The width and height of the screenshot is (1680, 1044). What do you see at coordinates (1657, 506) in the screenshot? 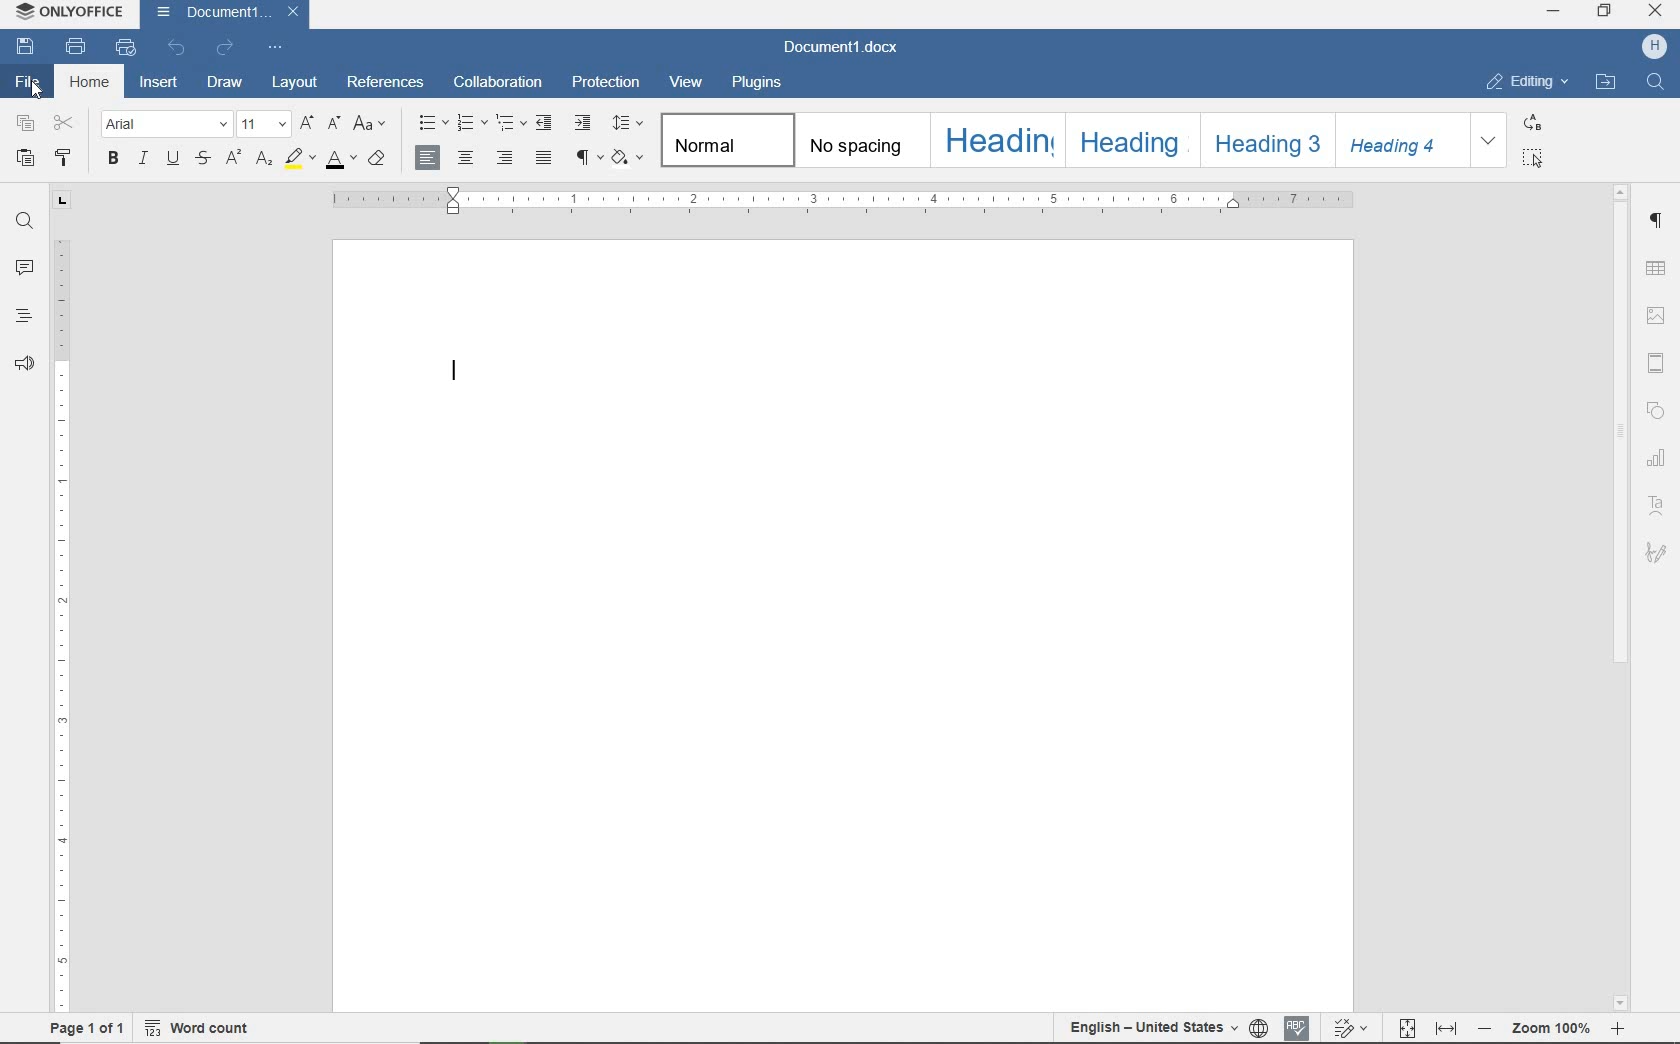
I see `text art` at bounding box center [1657, 506].